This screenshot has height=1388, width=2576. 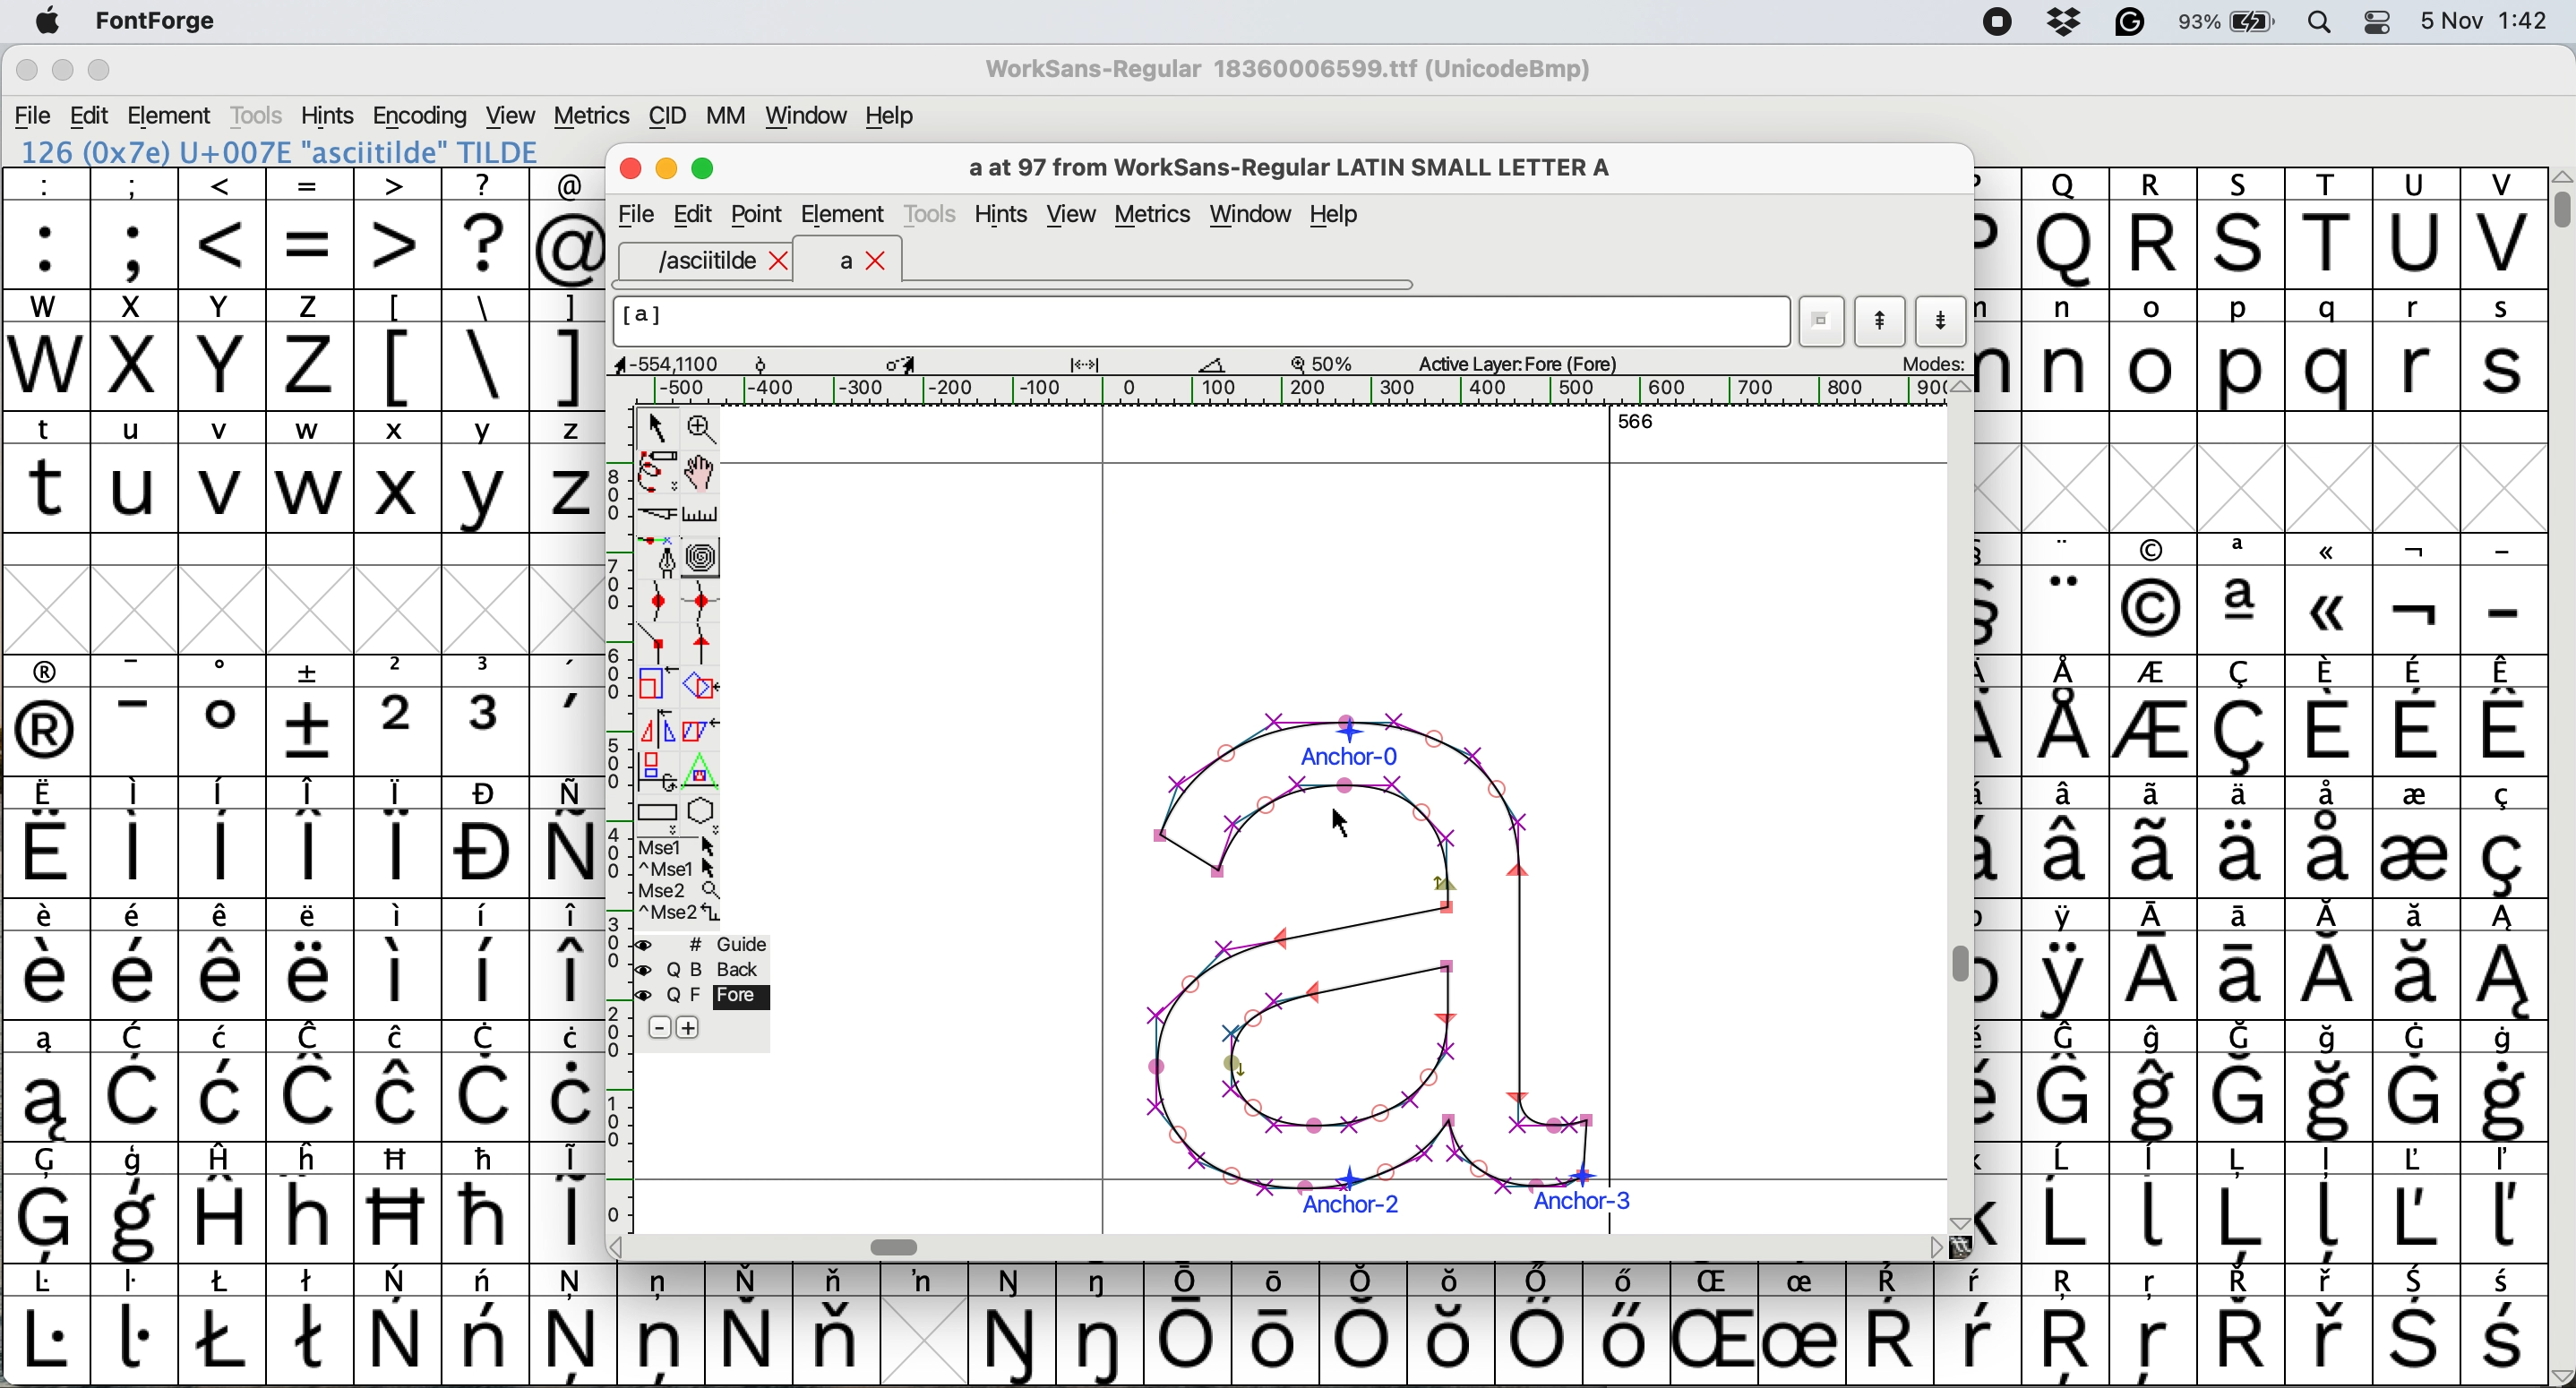 I want to click on symbol, so click(x=2506, y=715).